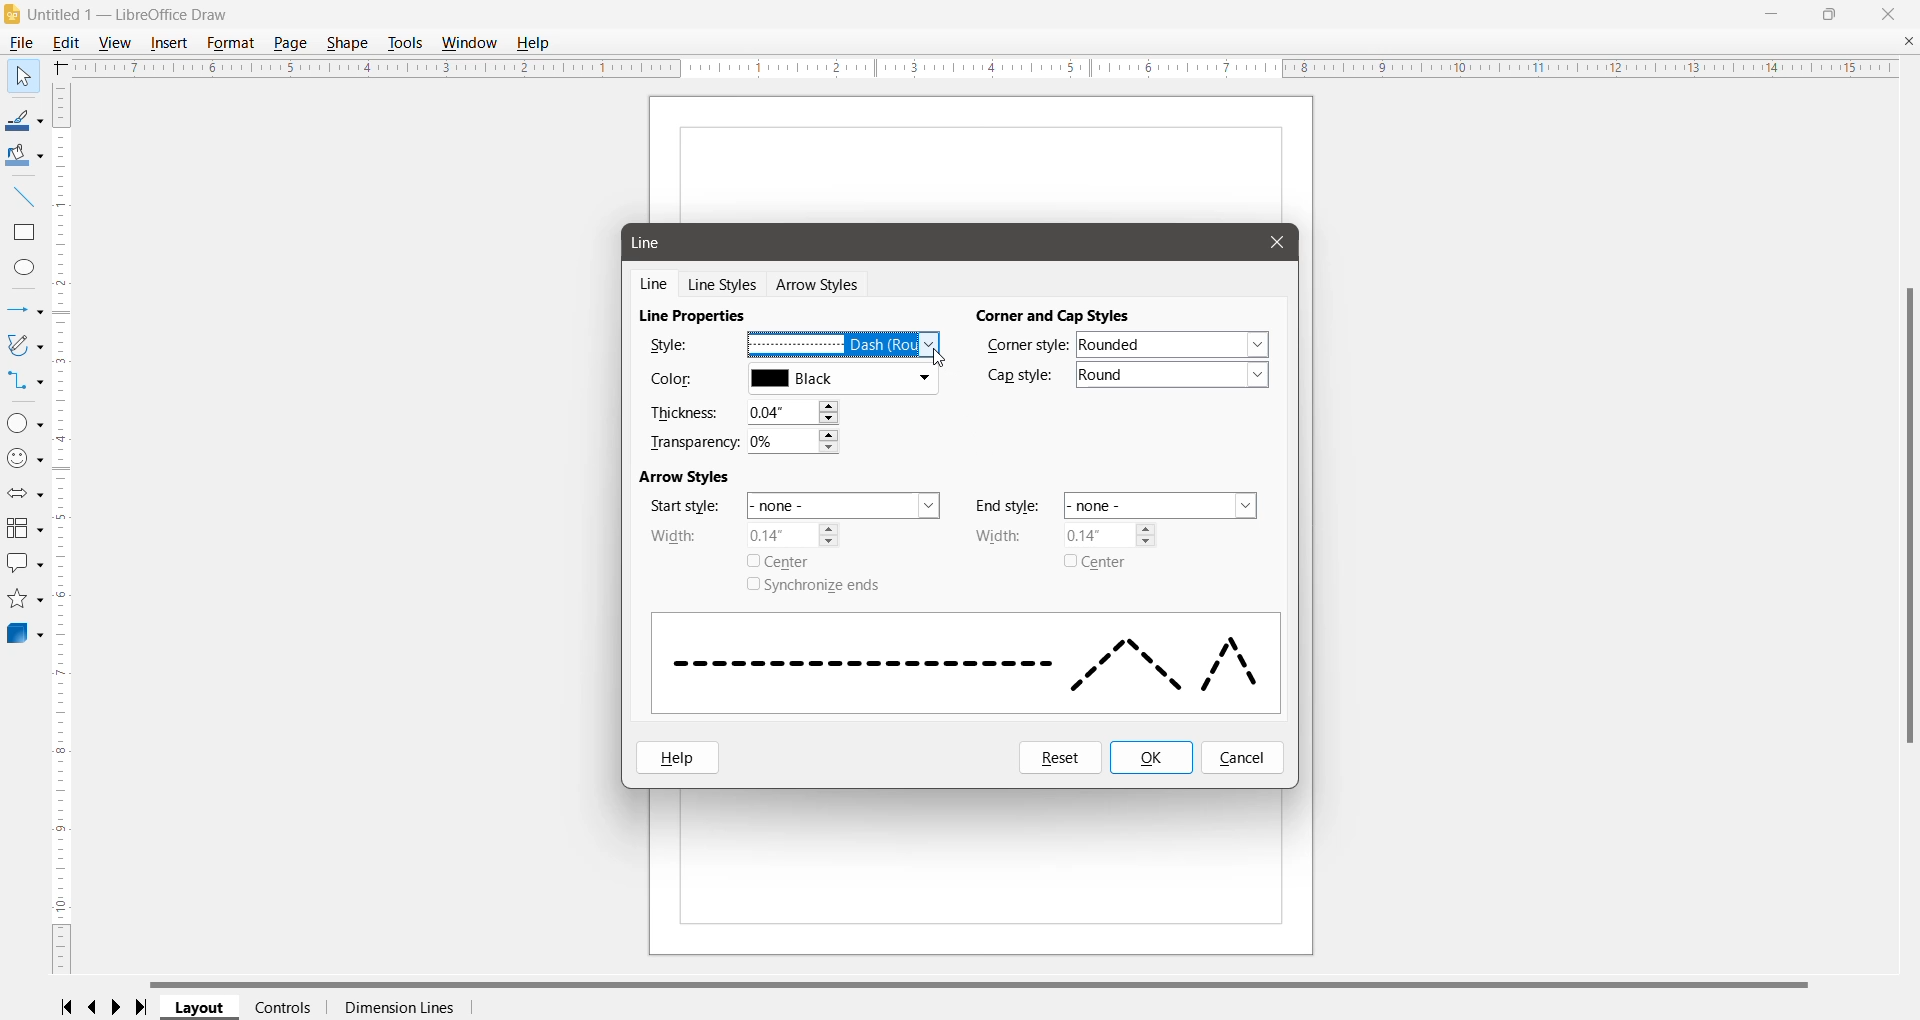 The width and height of the screenshot is (1920, 1020). Describe the element at coordinates (67, 44) in the screenshot. I see `Edit` at that location.